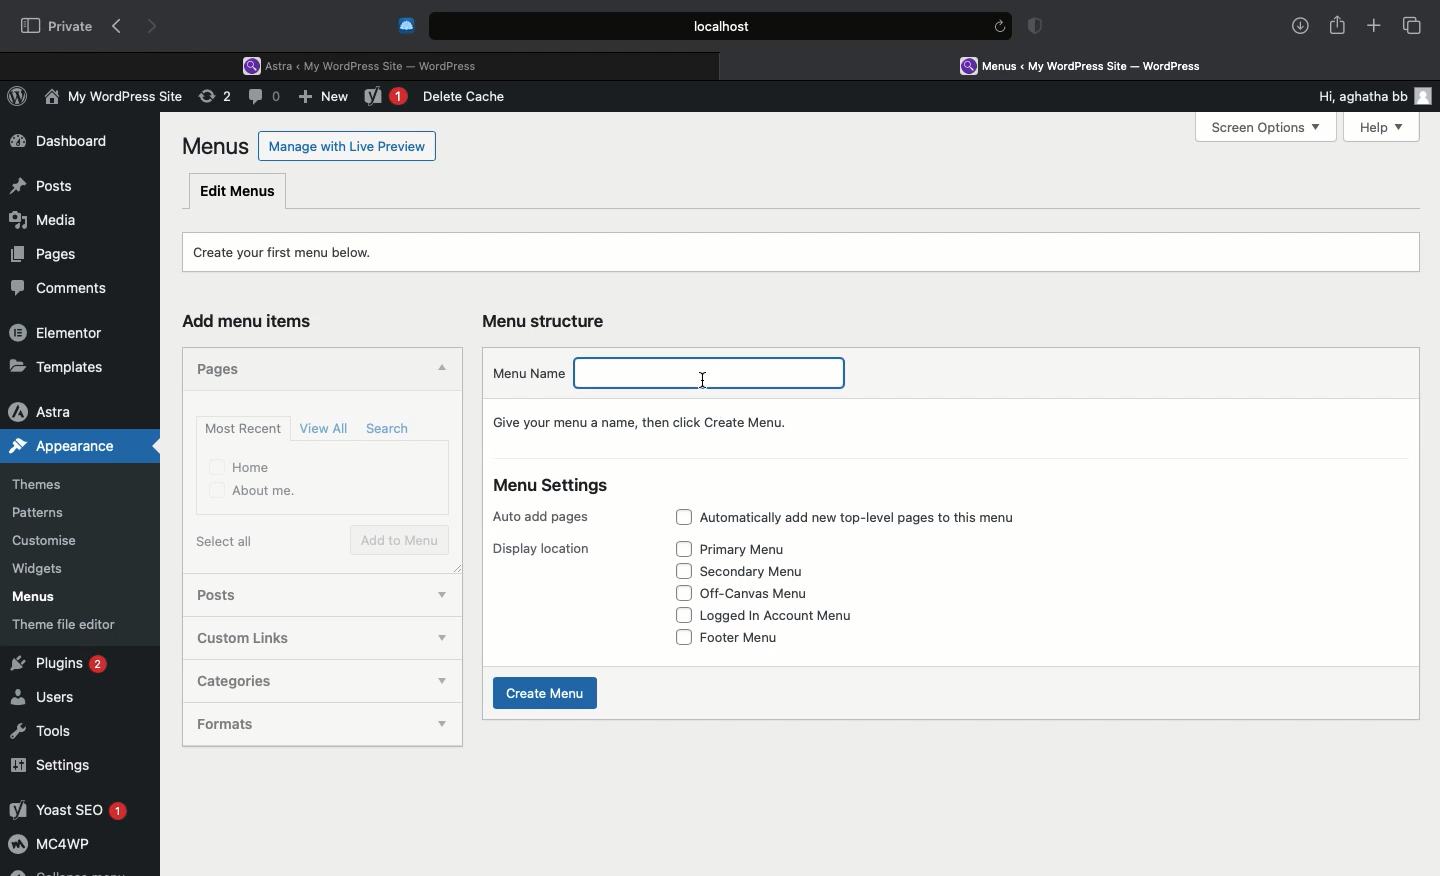 Image resolution: width=1440 pixels, height=876 pixels. What do you see at coordinates (647, 422) in the screenshot?
I see `Give your menu a name, then click Create Menu` at bounding box center [647, 422].